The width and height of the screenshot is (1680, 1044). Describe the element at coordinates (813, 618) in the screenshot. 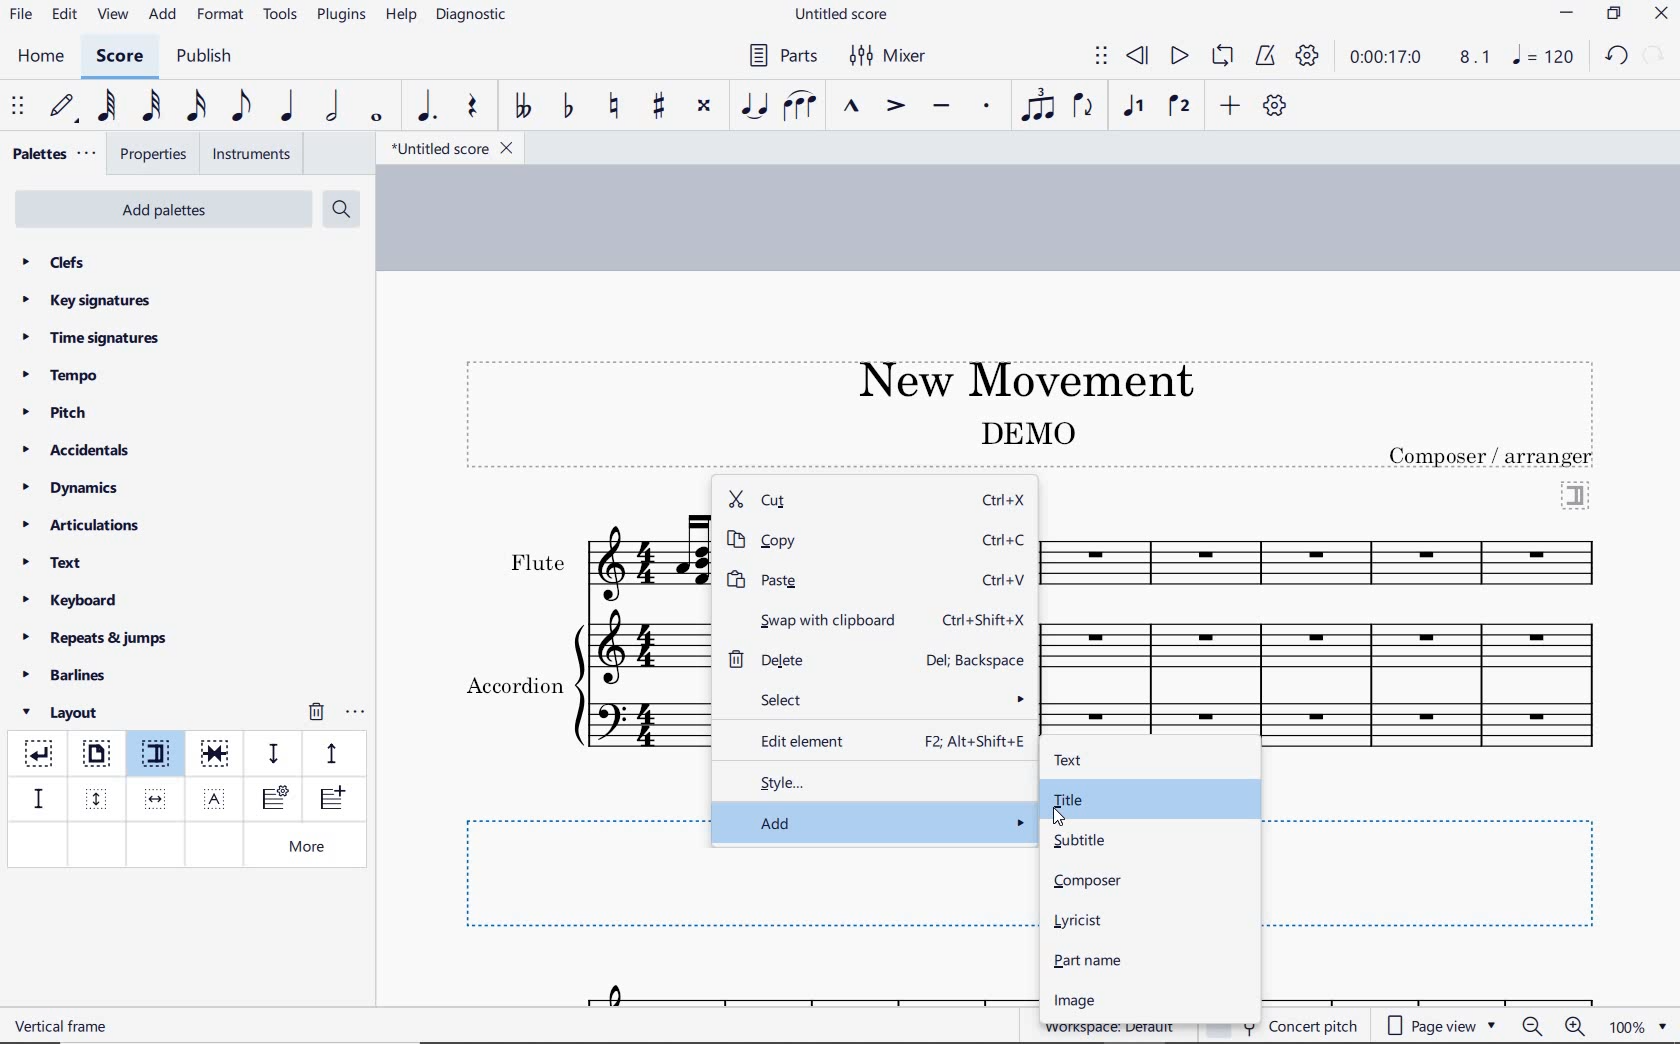

I see `swap with clipboard` at that location.